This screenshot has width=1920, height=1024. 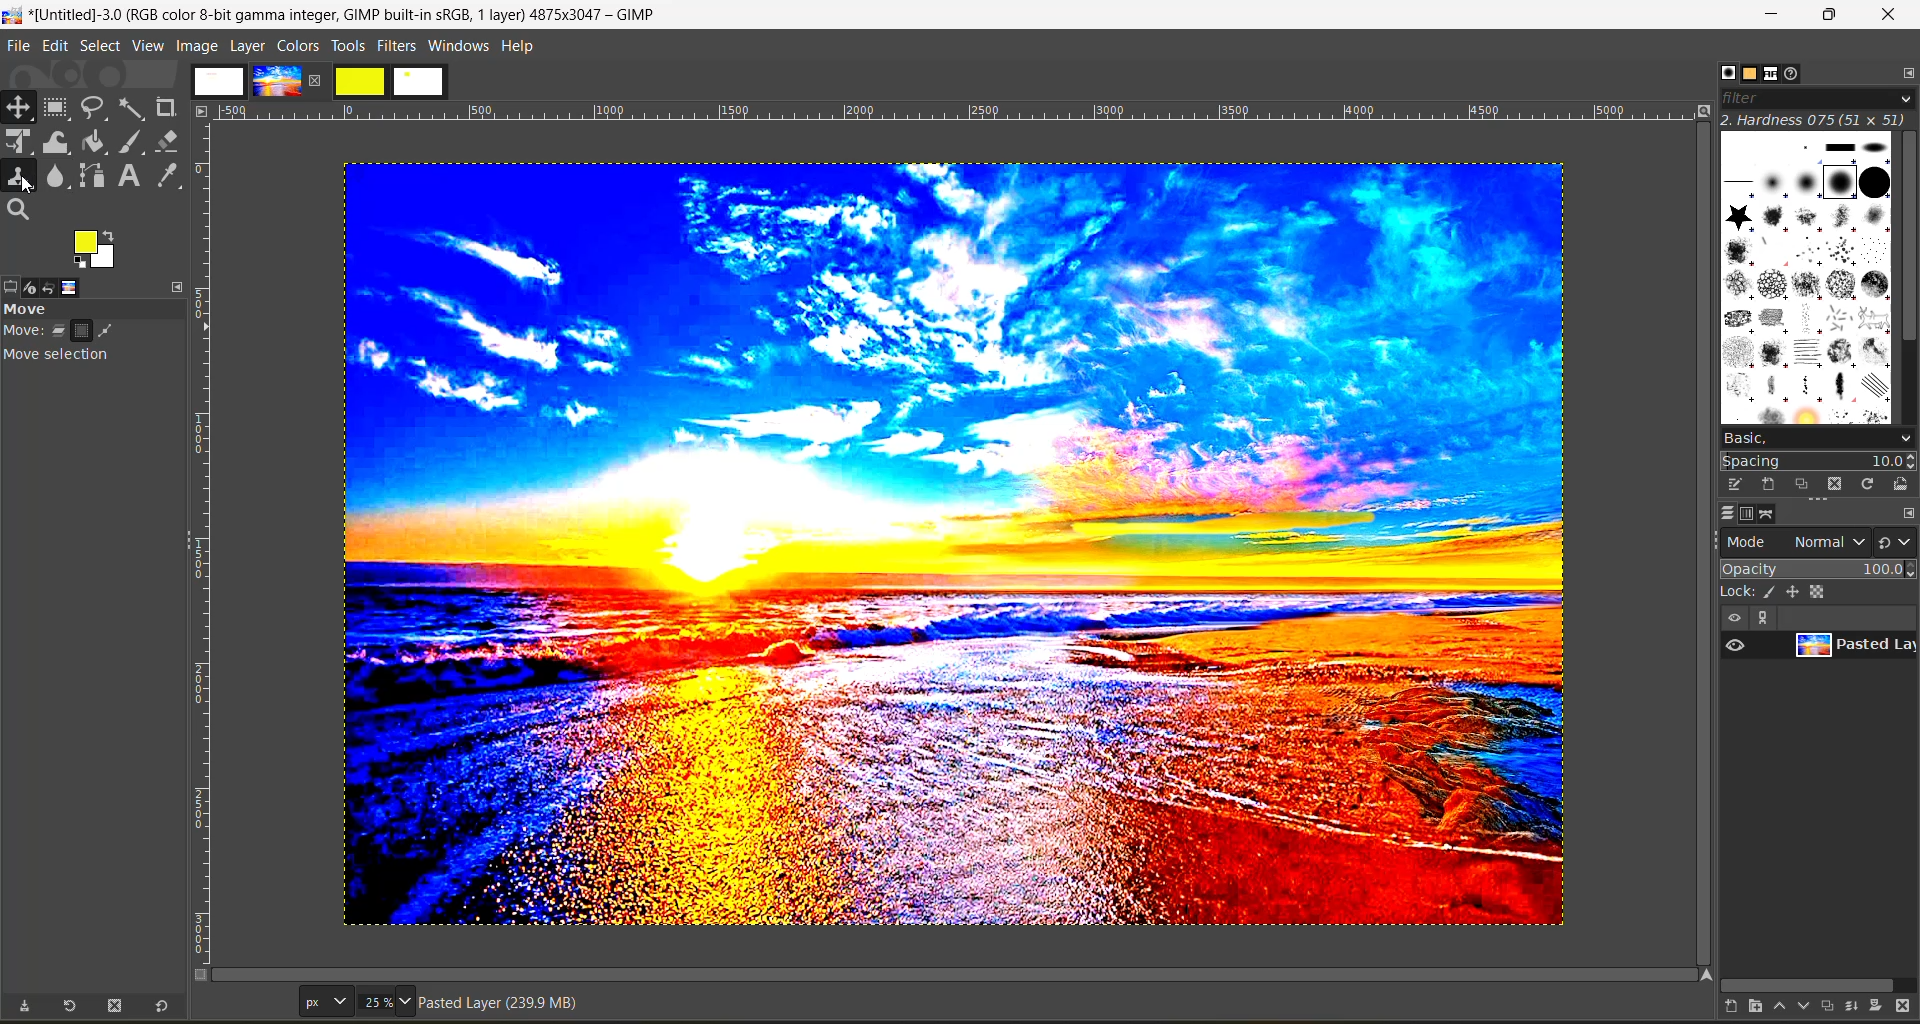 I want to click on image, so click(x=87, y=287).